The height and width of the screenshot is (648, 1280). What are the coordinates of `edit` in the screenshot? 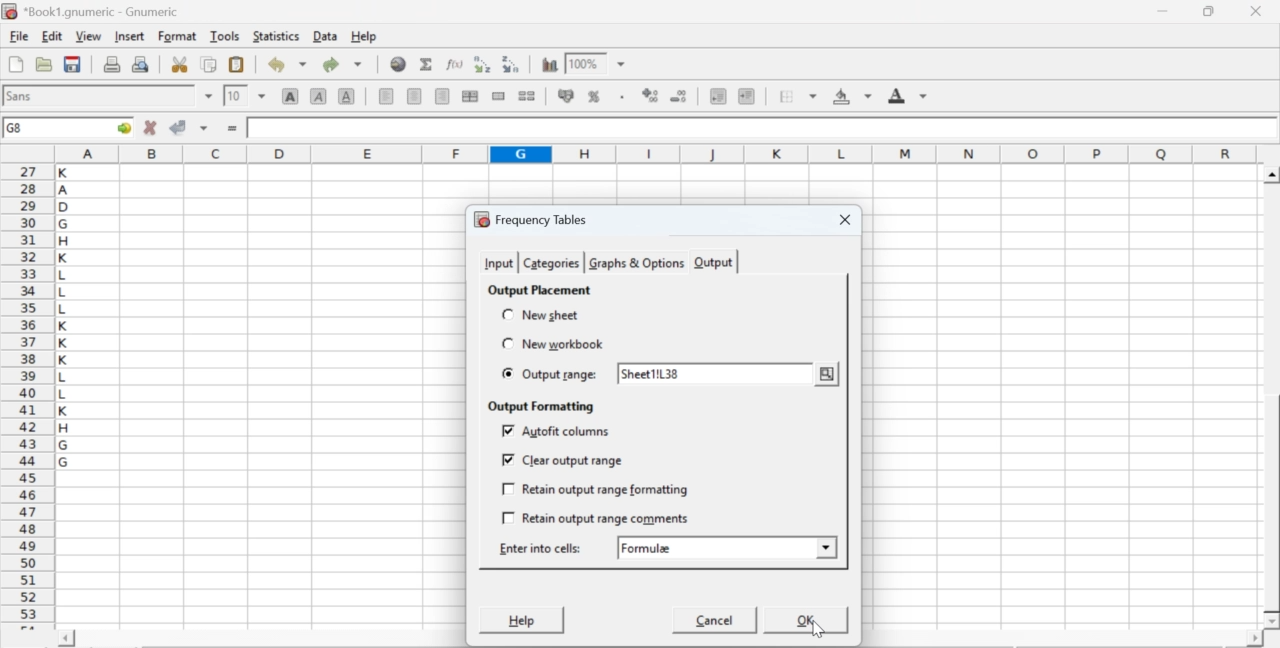 It's located at (52, 36).